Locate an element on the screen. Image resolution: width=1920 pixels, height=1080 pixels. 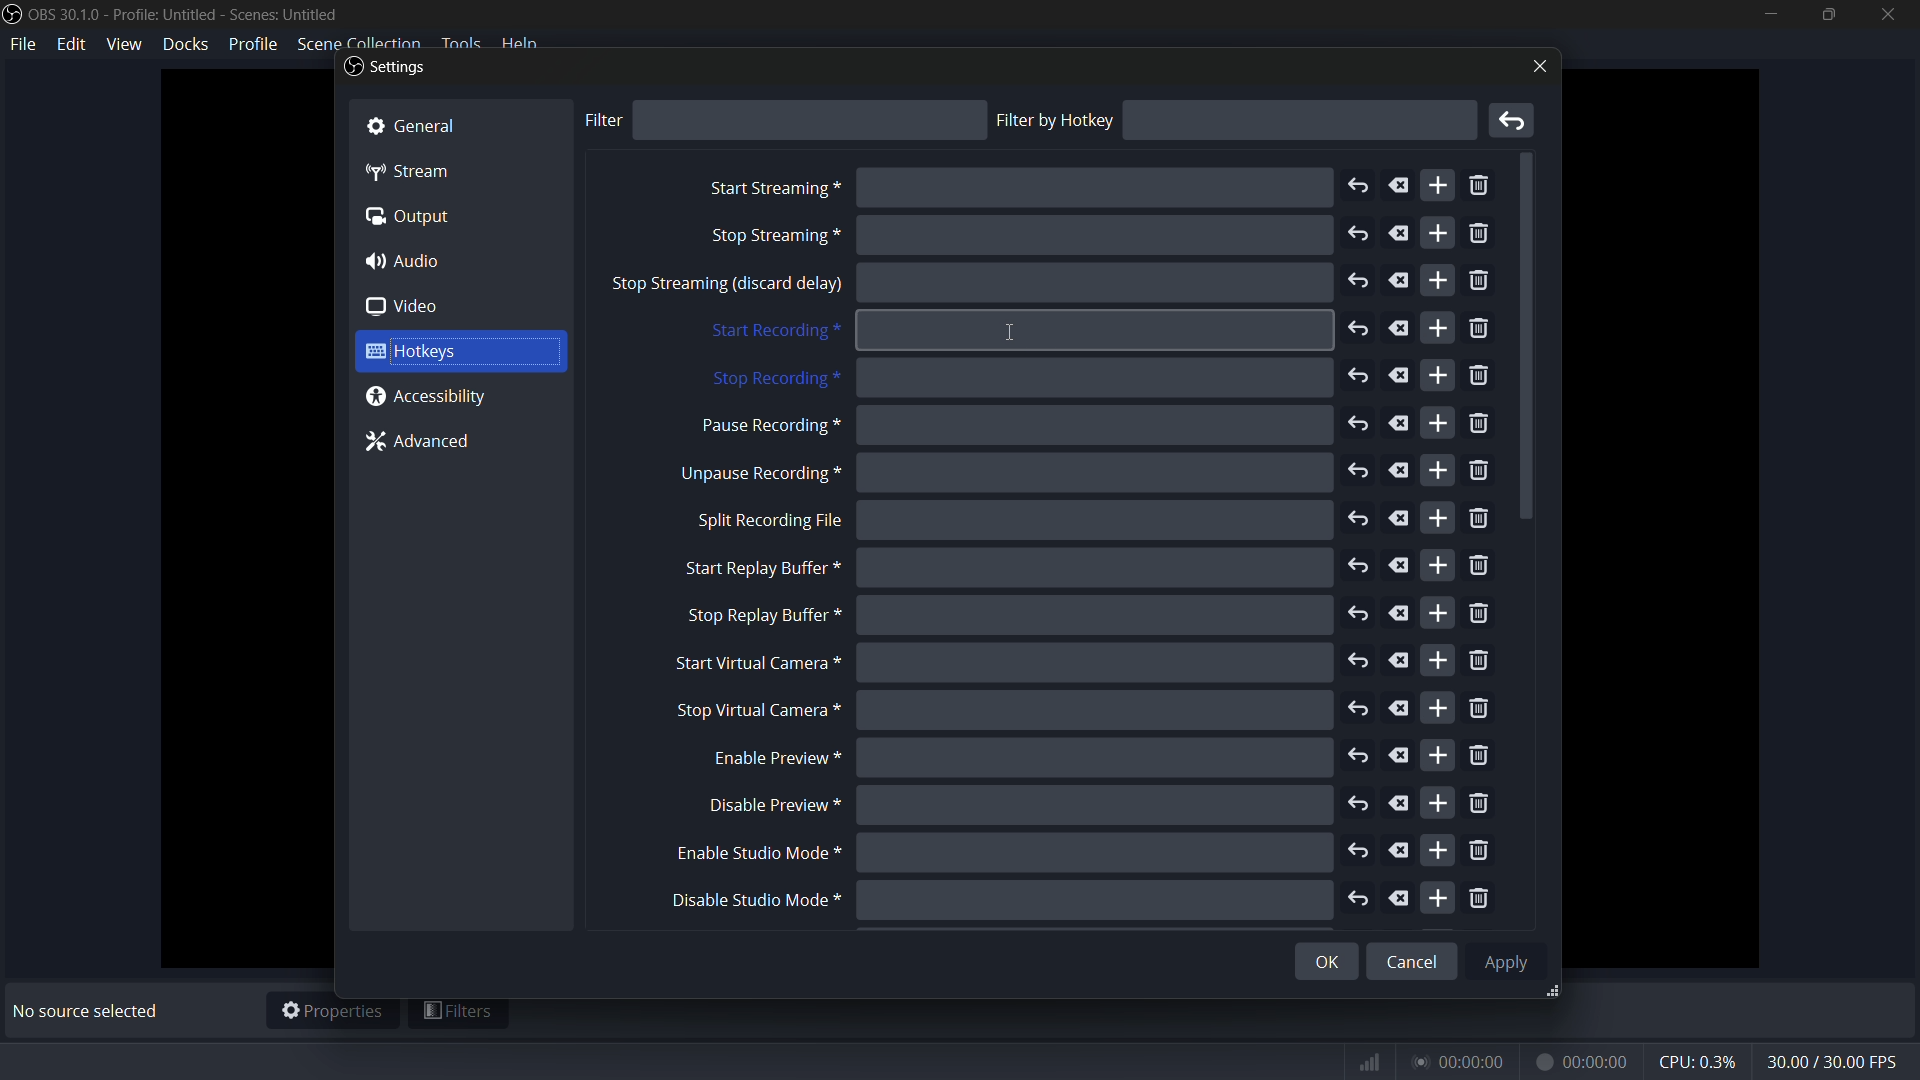
delete is located at coordinates (1396, 661).